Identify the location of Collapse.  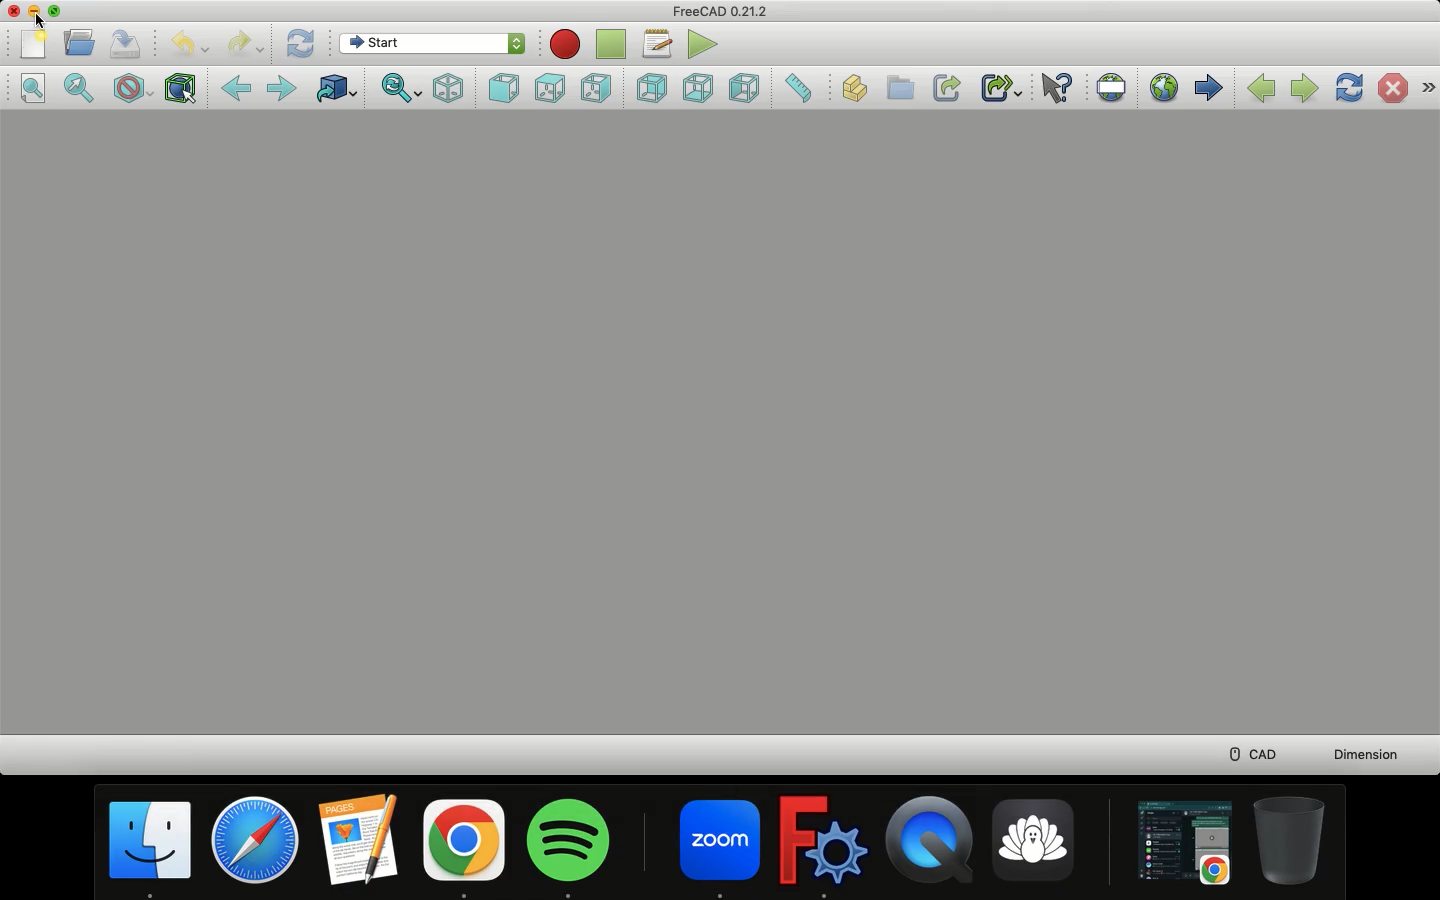
(58, 11).